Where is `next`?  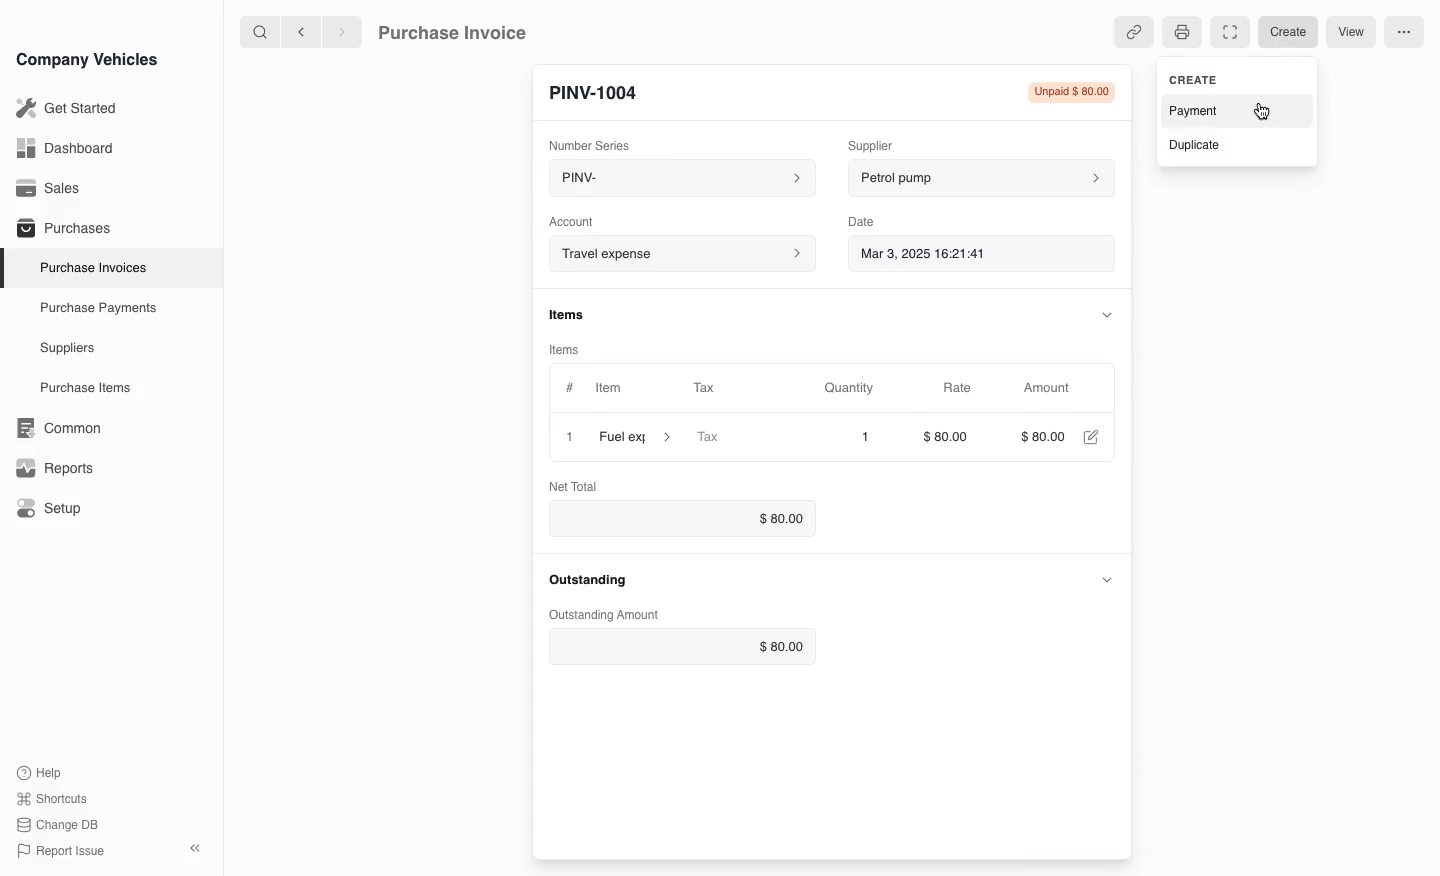
next is located at coordinates (342, 31).